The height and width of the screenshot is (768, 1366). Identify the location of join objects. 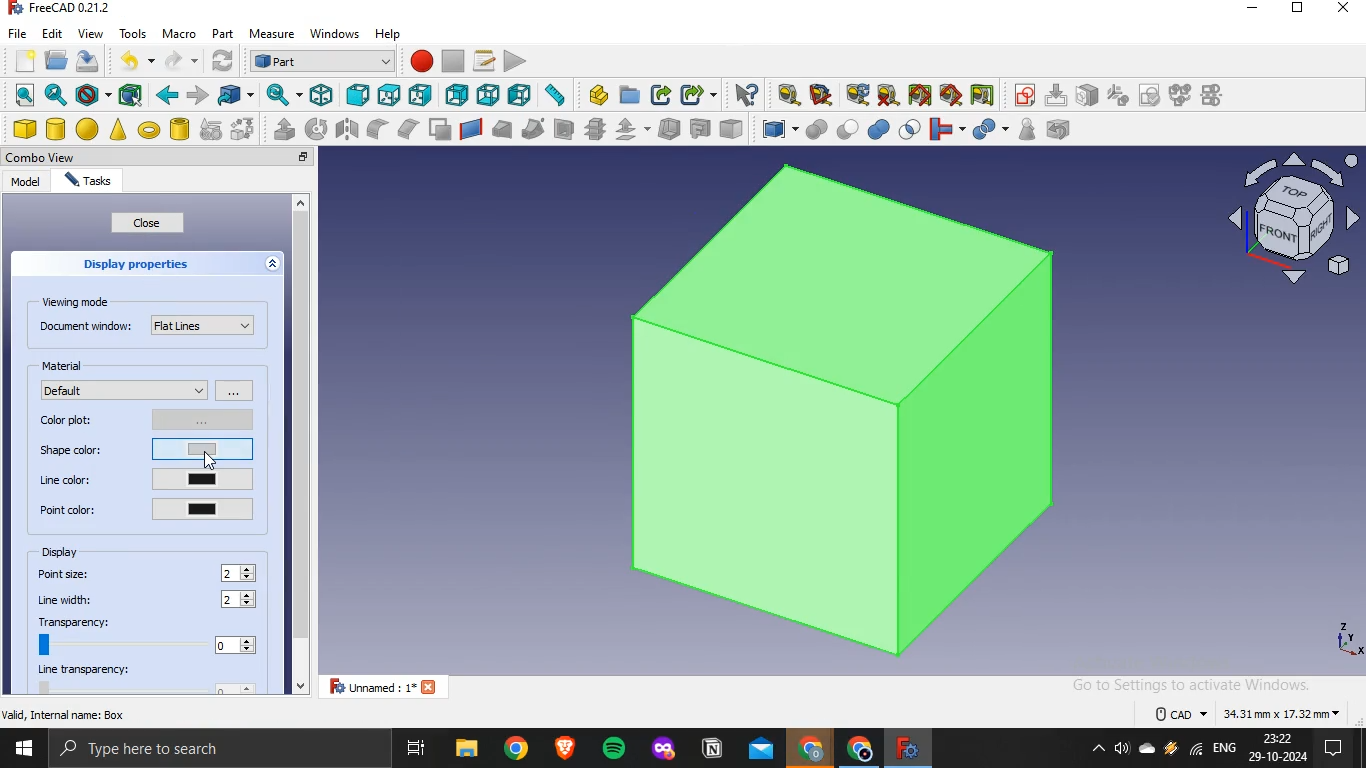
(945, 127).